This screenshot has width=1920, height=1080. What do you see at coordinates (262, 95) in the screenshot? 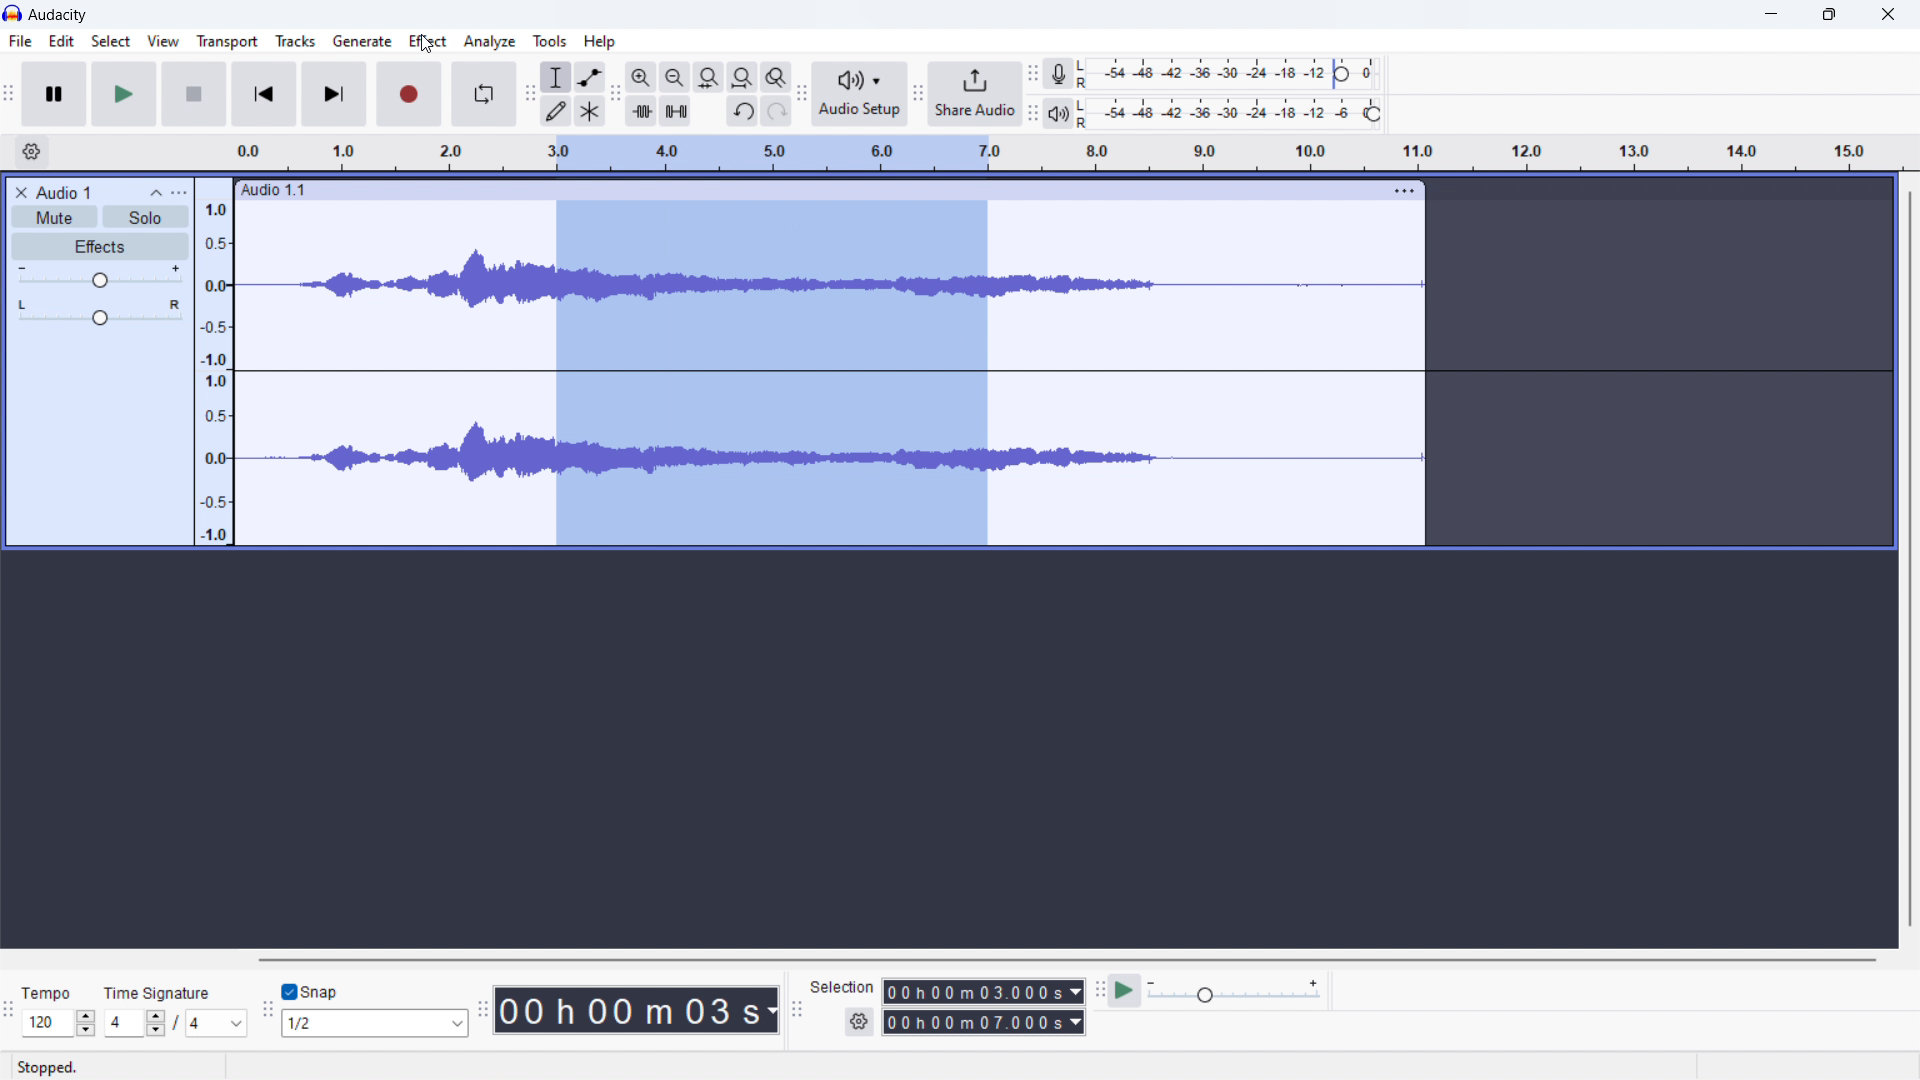
I see `skip to start` at bounding box center [262, 95].